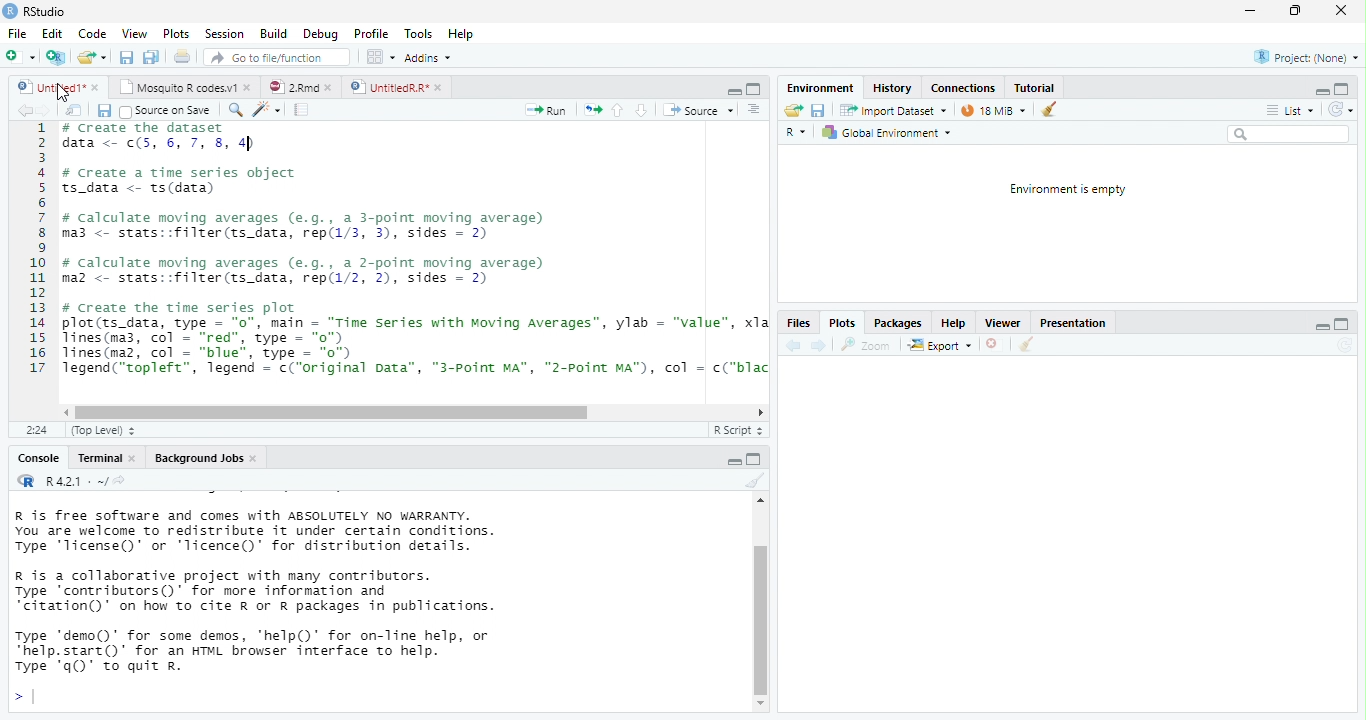  I want to click on Project: (None), so click(1307, 58).